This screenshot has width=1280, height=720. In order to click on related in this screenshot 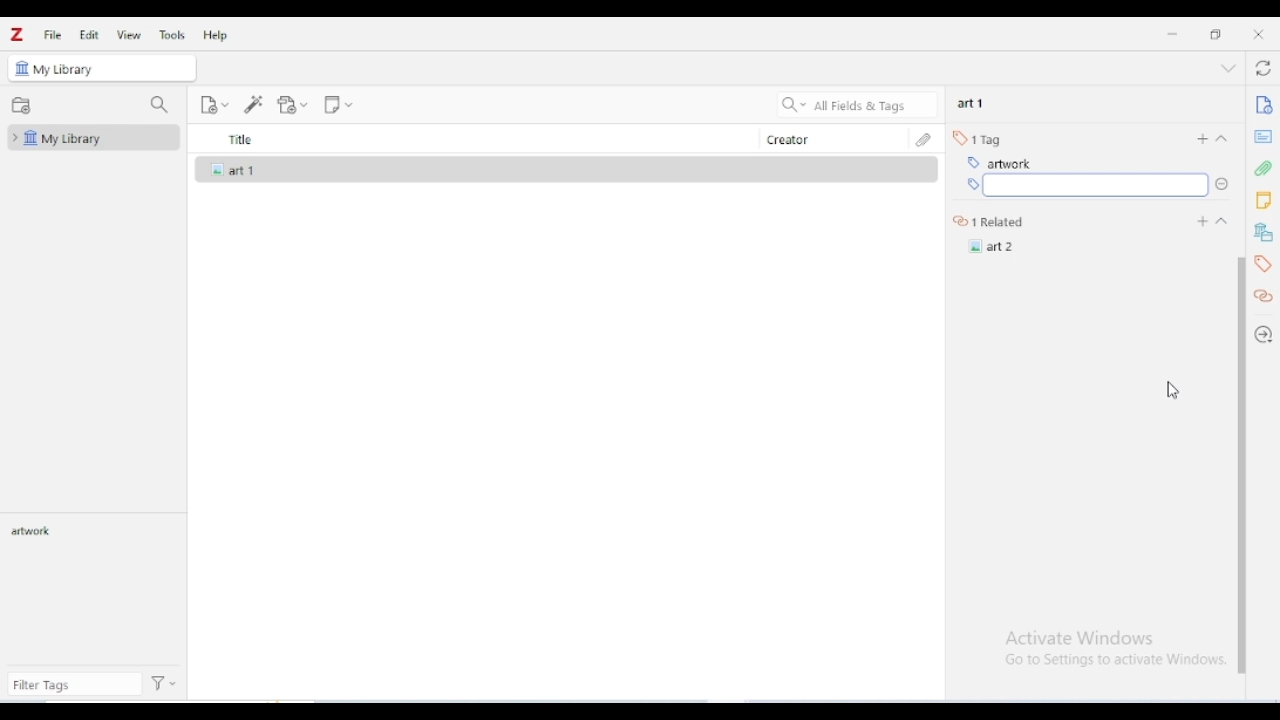, I will do `click(1263, 297)`.